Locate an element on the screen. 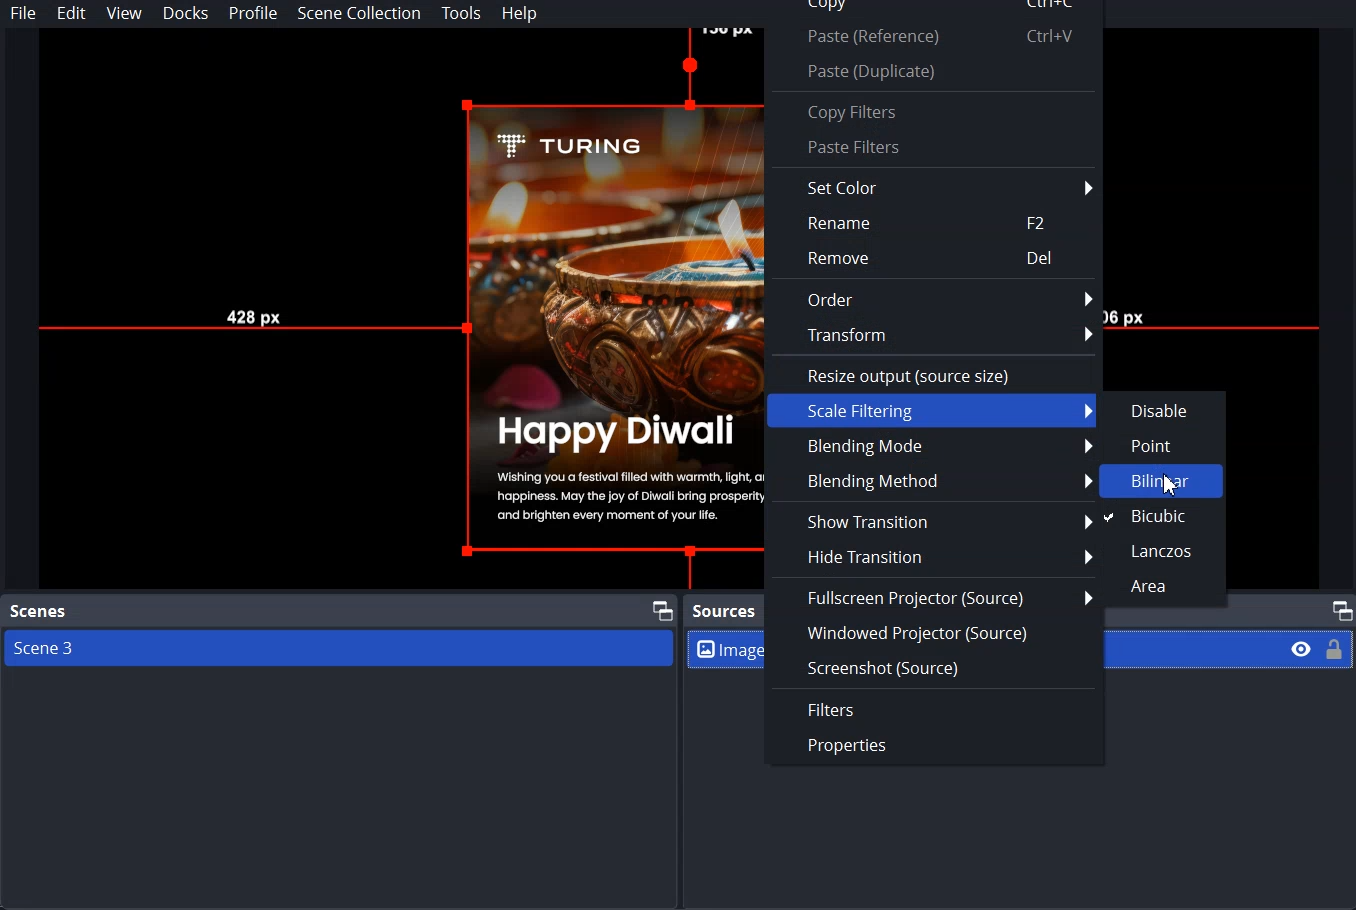 The height and width of the screenshot is (910, 1356). Lanczos is located at coordinates (1161, 547).